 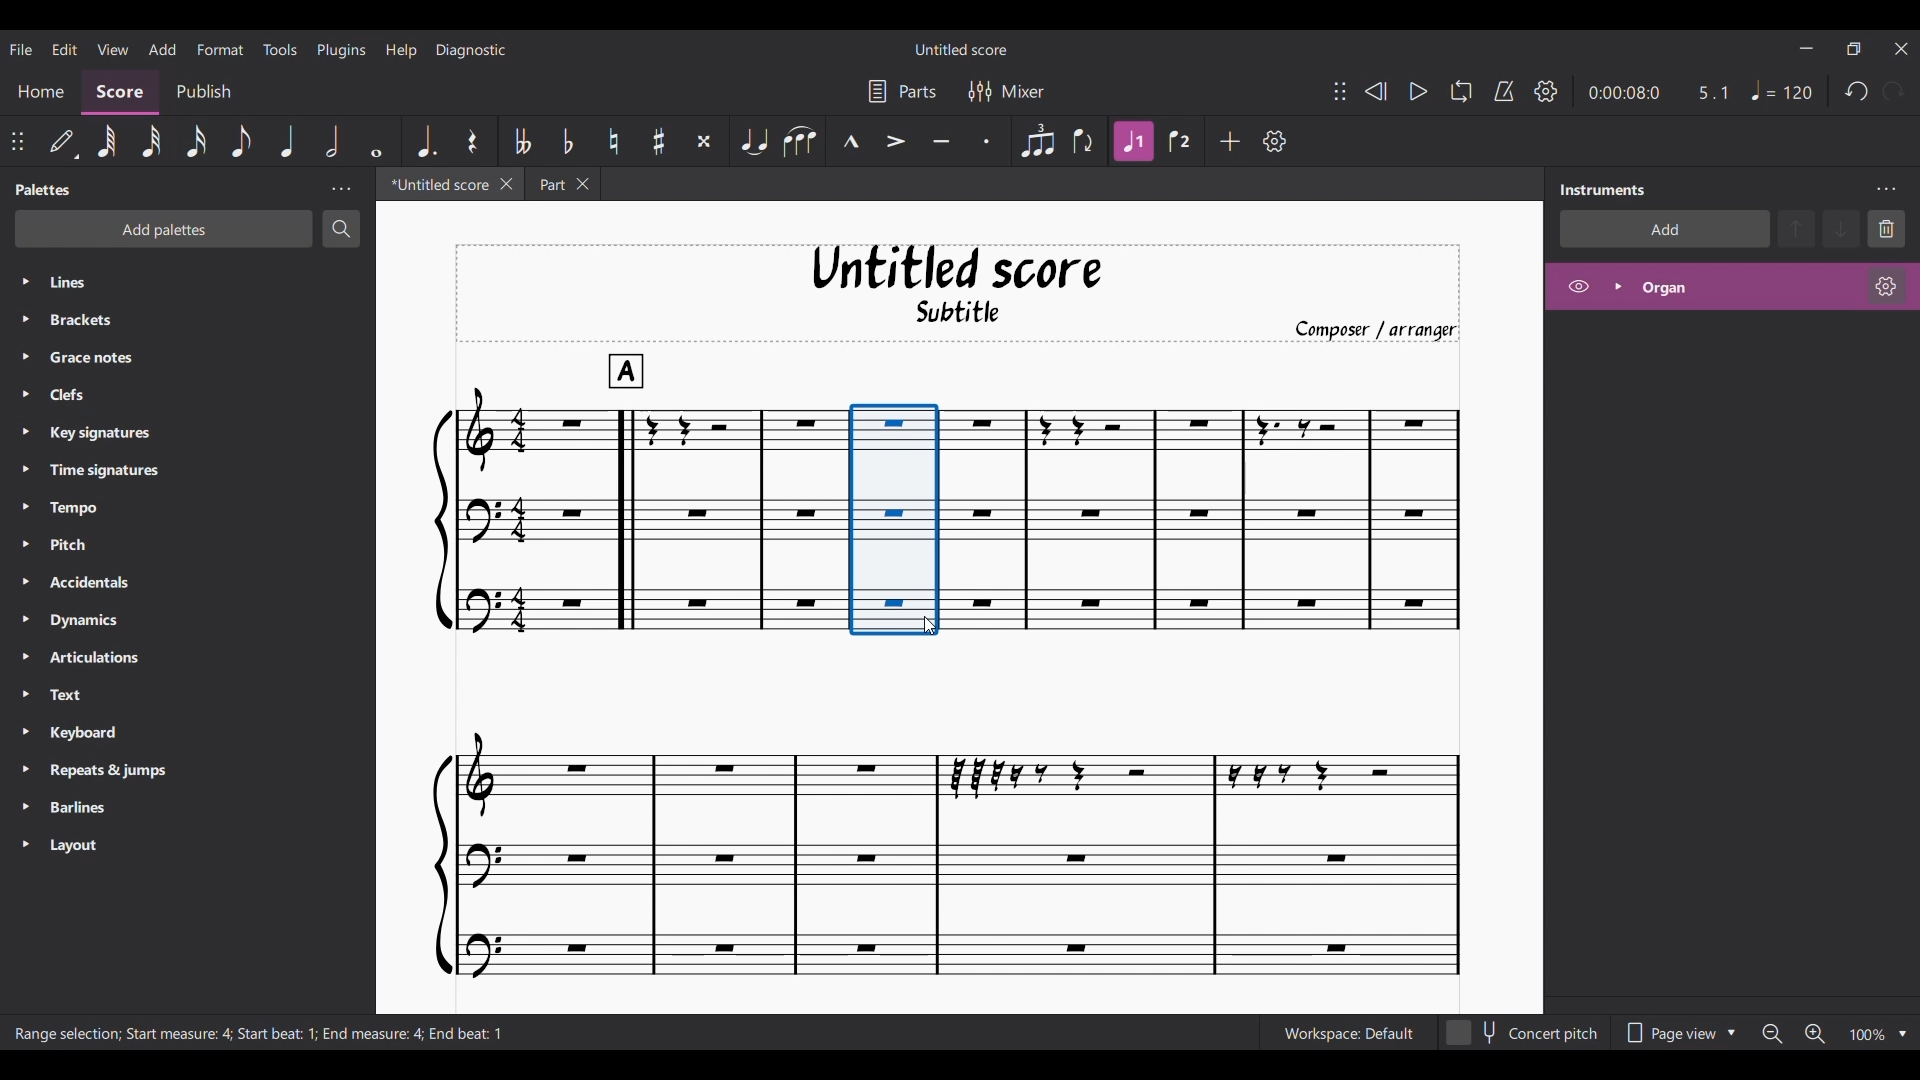 What do you see at coordinates (1853, 48) in the screenshot?
I see `Show interface in a smaller tab` at bounding box center [1853, 48].